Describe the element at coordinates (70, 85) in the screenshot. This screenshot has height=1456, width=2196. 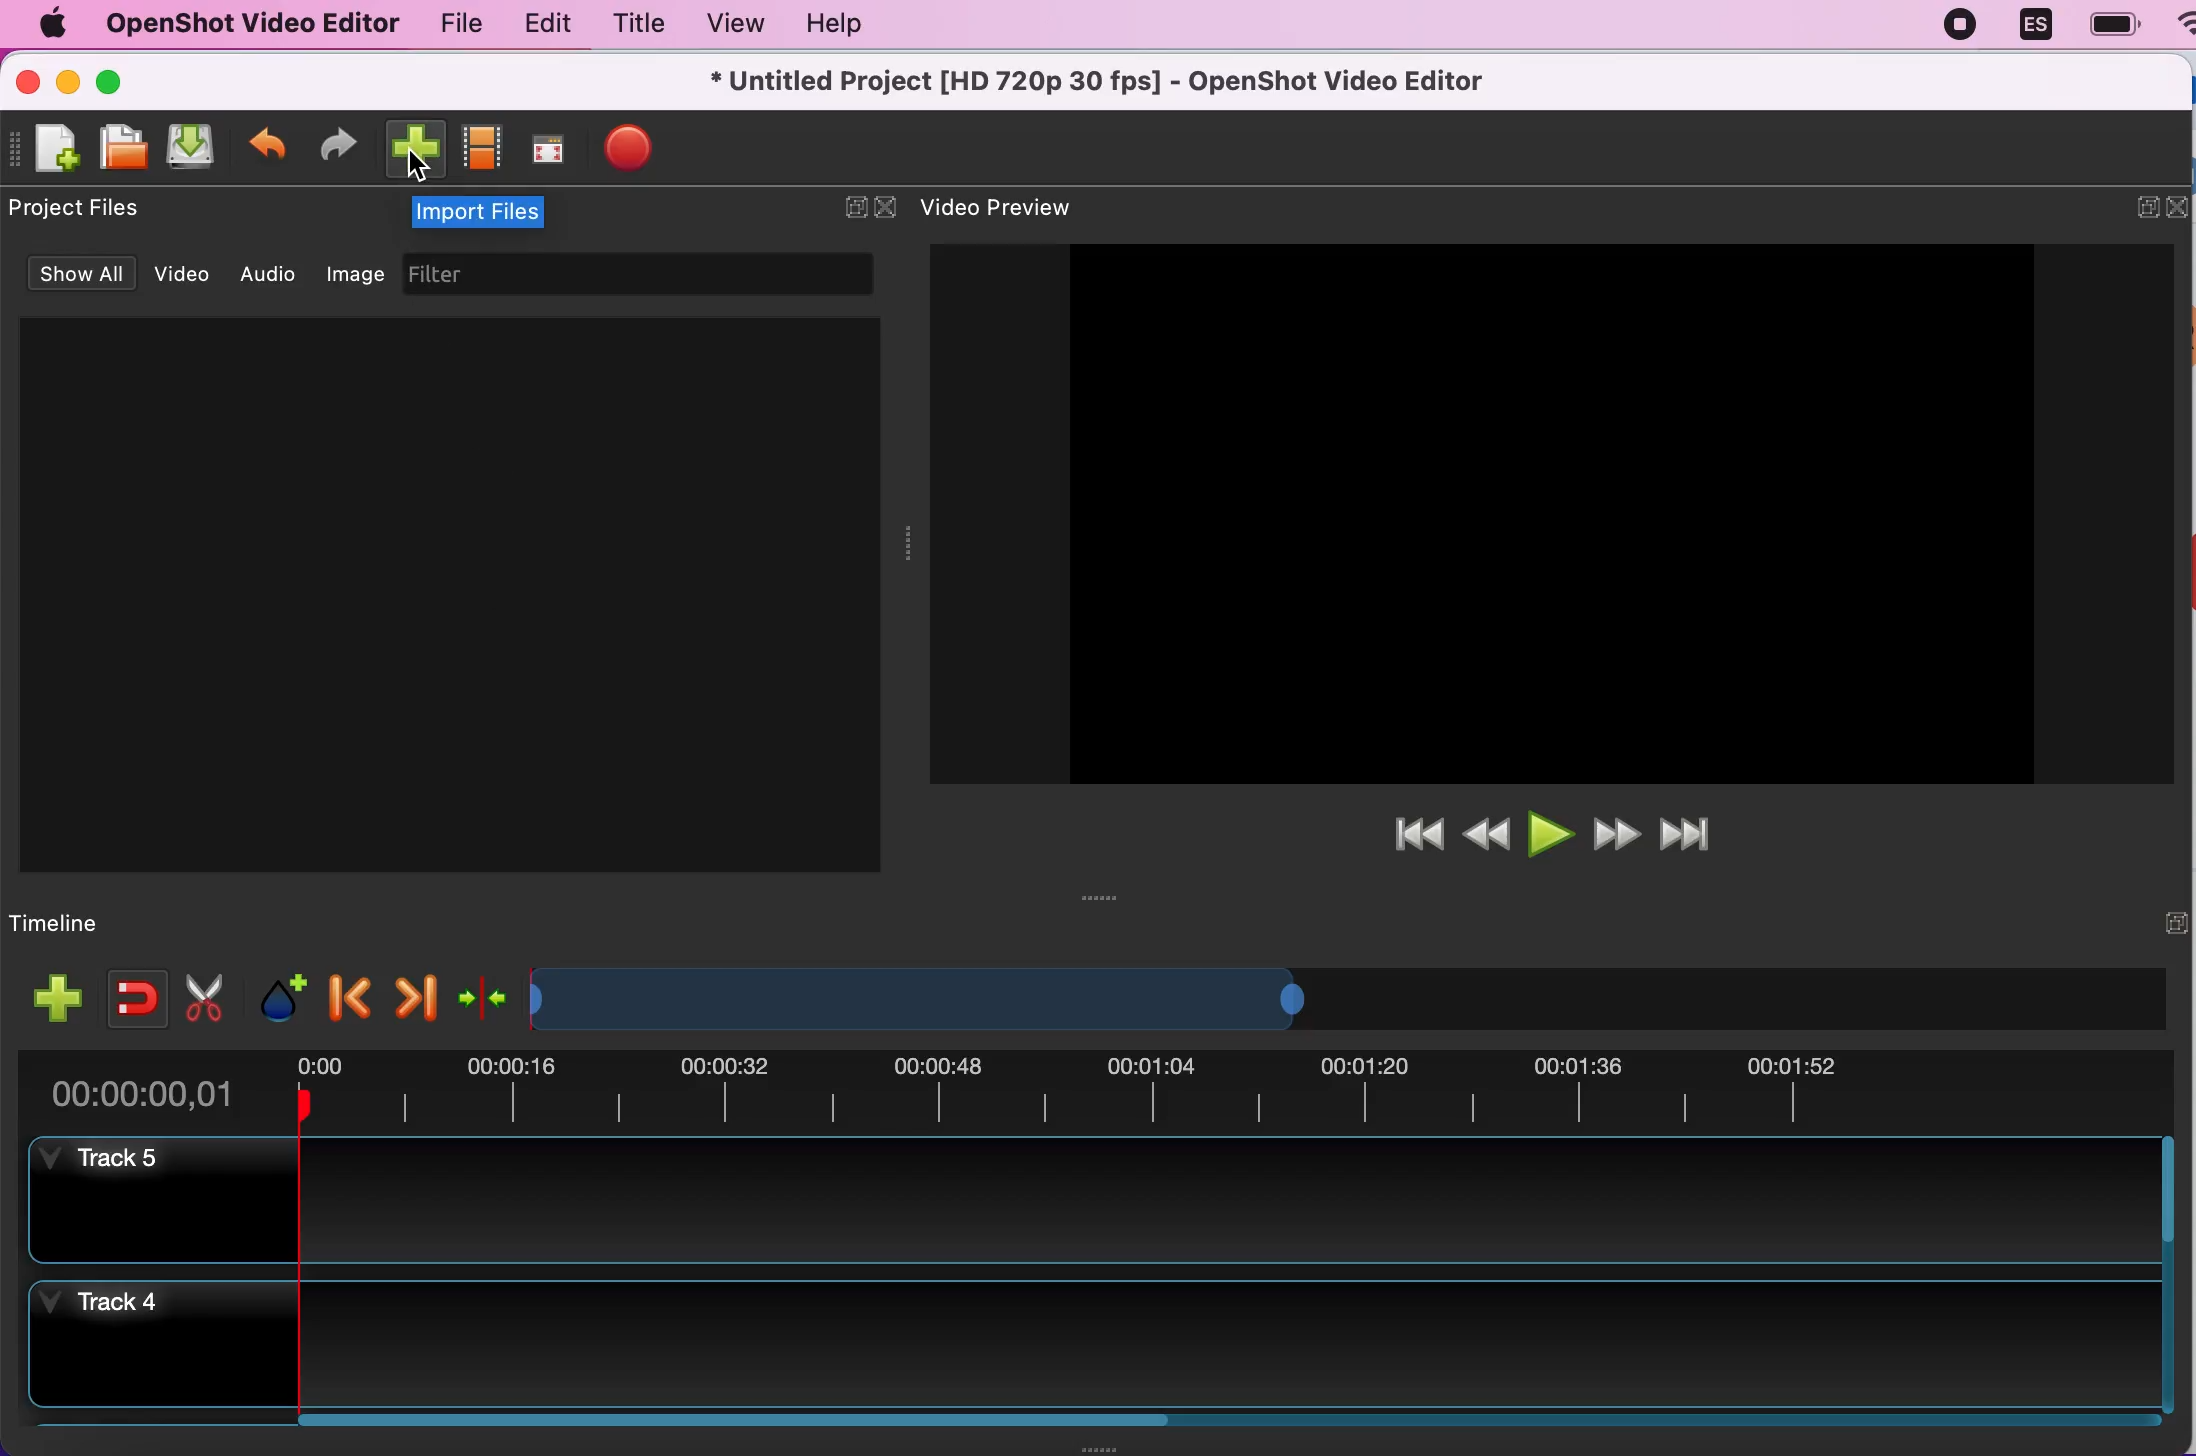
I see `minimize` at that location.